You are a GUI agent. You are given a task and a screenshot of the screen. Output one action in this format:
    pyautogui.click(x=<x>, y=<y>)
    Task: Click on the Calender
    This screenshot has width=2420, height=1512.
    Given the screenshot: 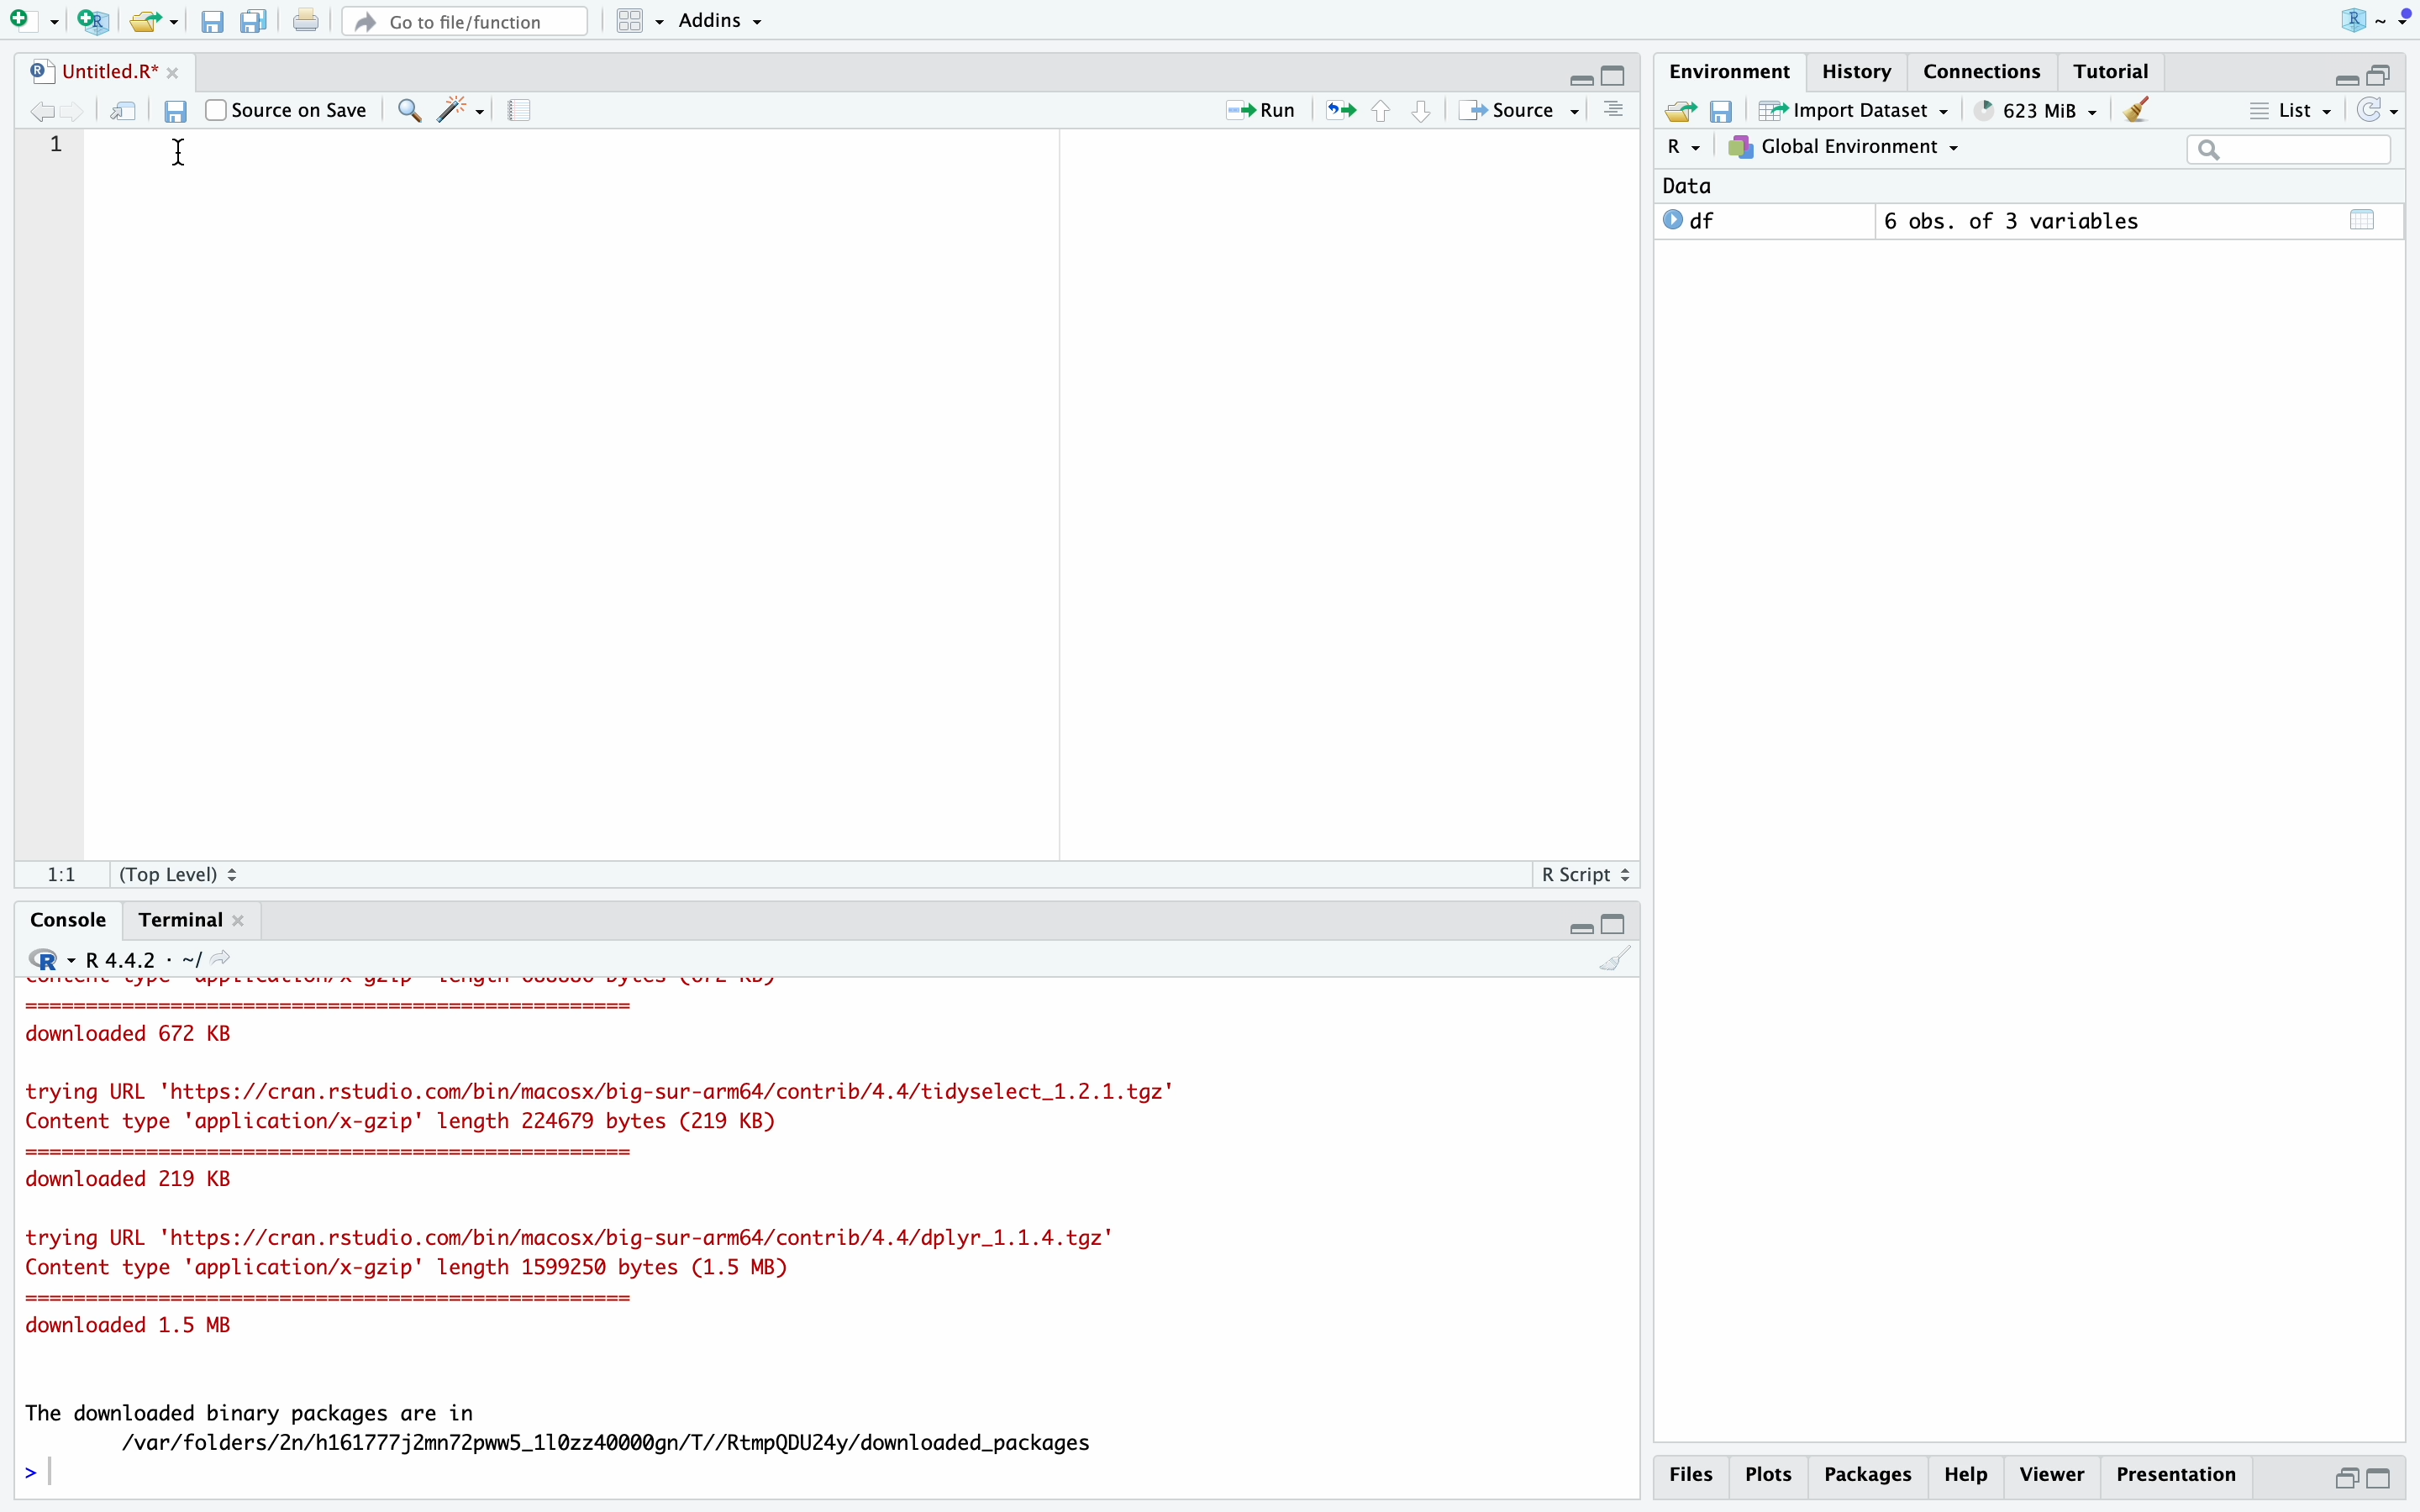 What is the action you would take?
    pyautogui.click(x=2366, y=221)
    